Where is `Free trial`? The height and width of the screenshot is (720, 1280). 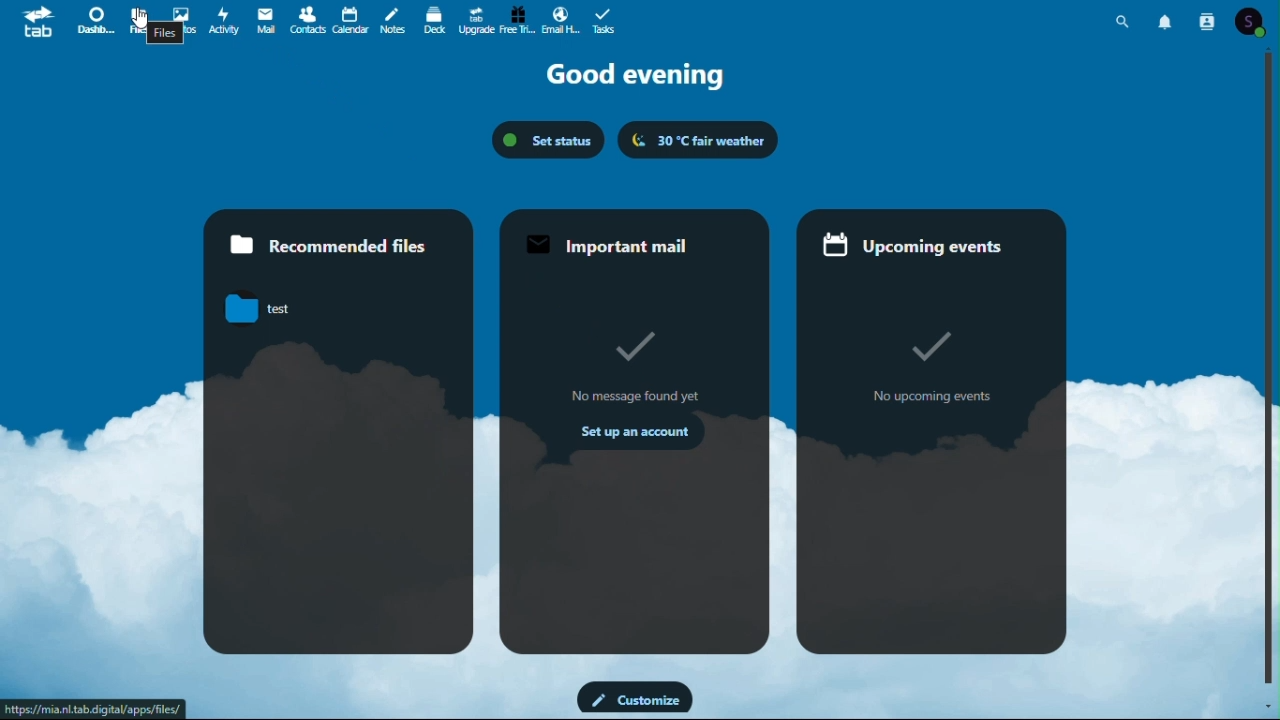
Free trial is located at coordinates (516, 19).